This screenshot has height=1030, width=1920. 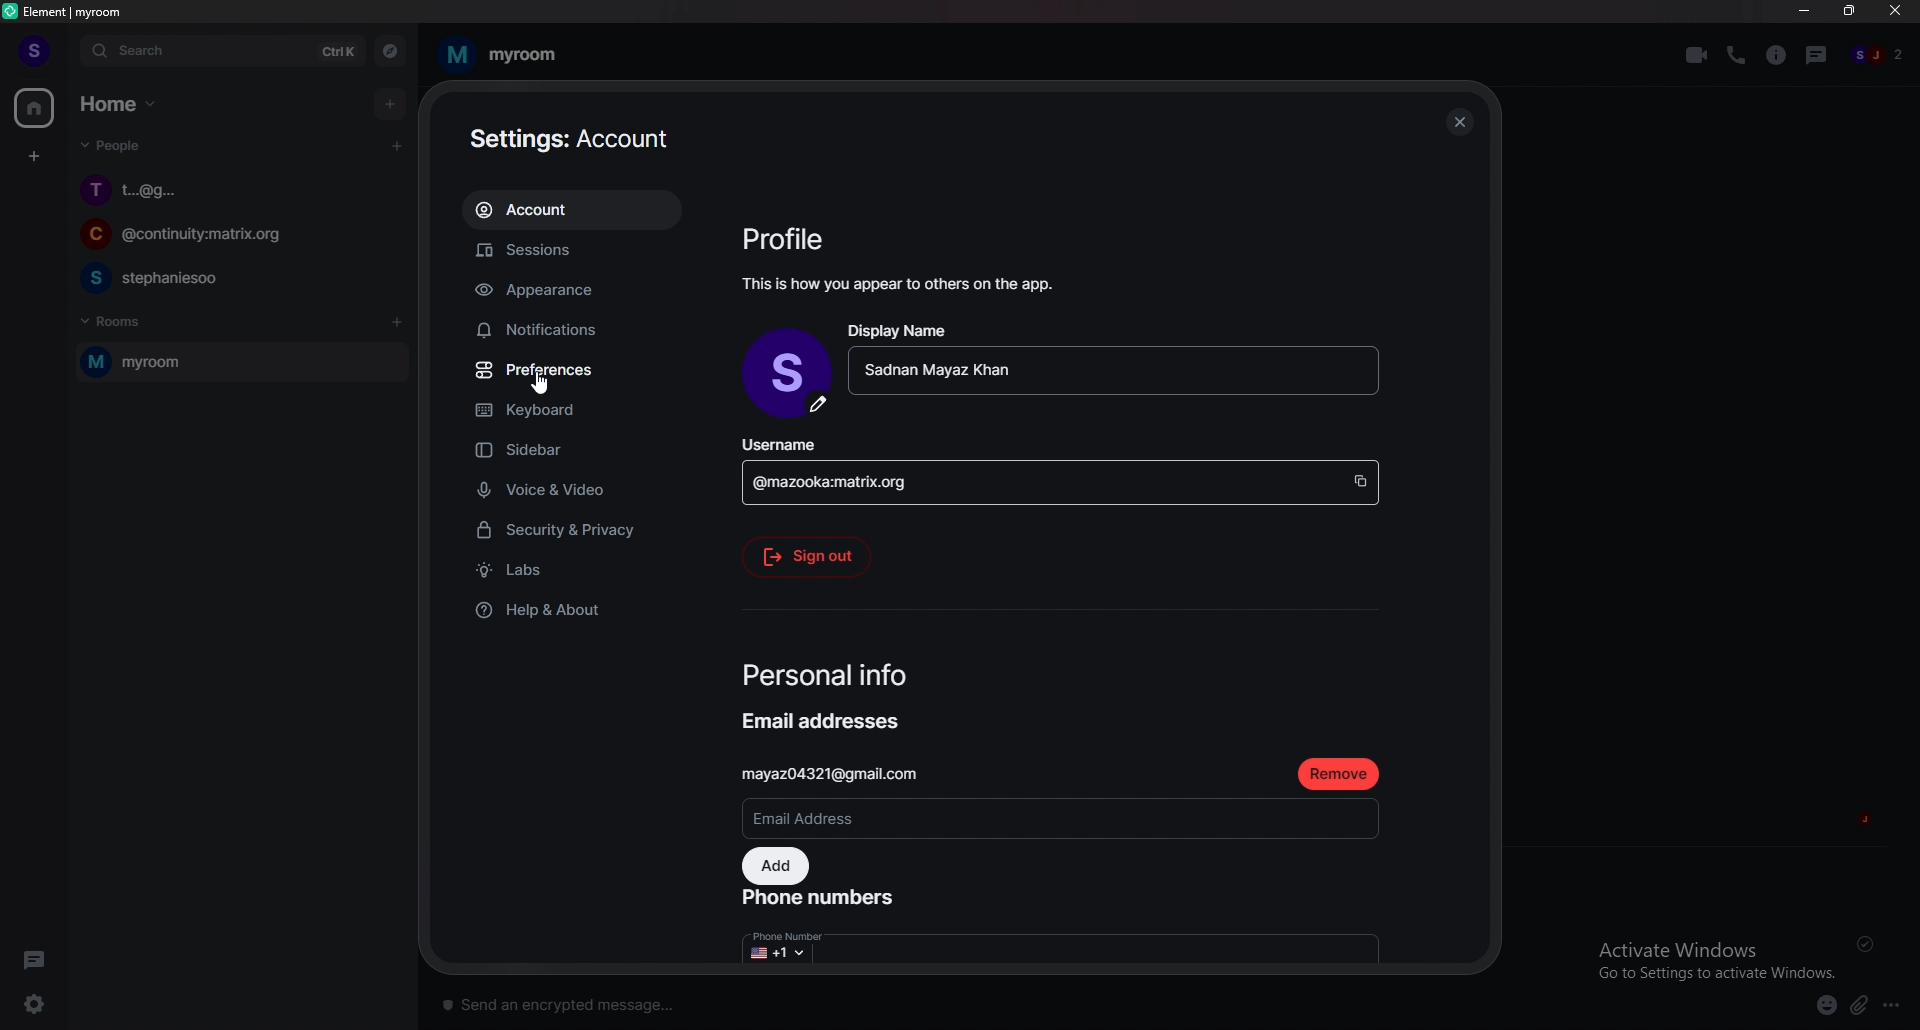 I want to click on personal info, so click(x=830, y=678).